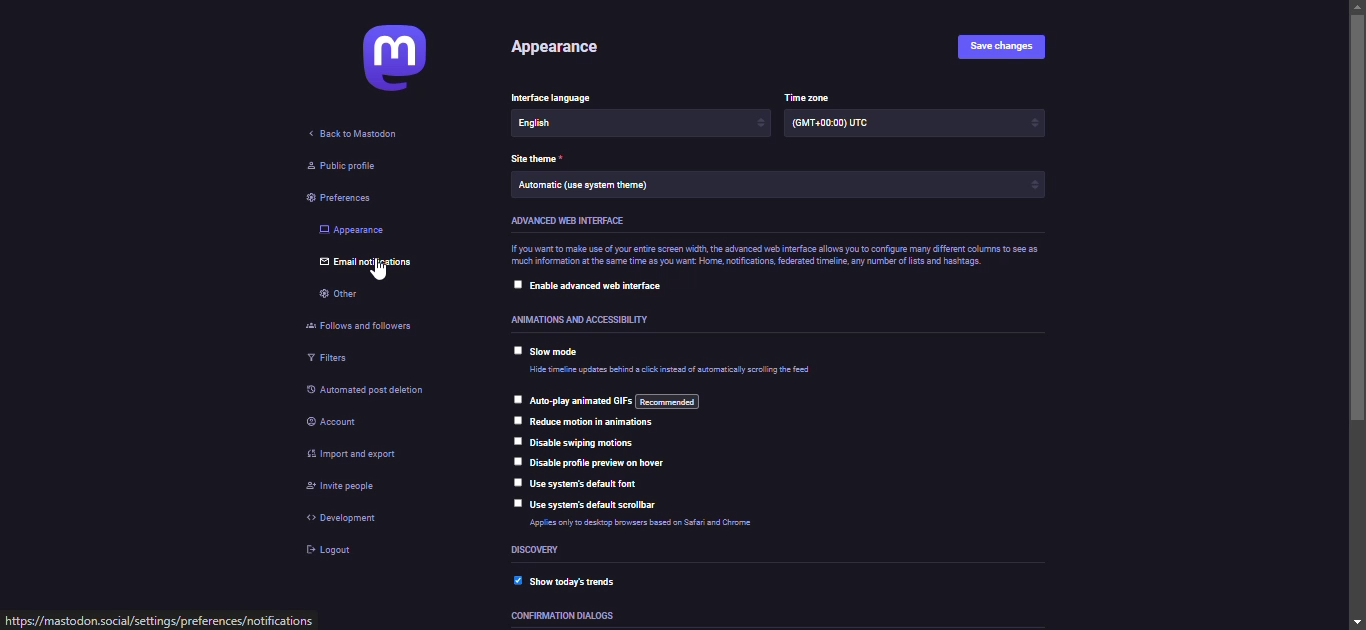  I want to click on preferences, so click(337, 199).